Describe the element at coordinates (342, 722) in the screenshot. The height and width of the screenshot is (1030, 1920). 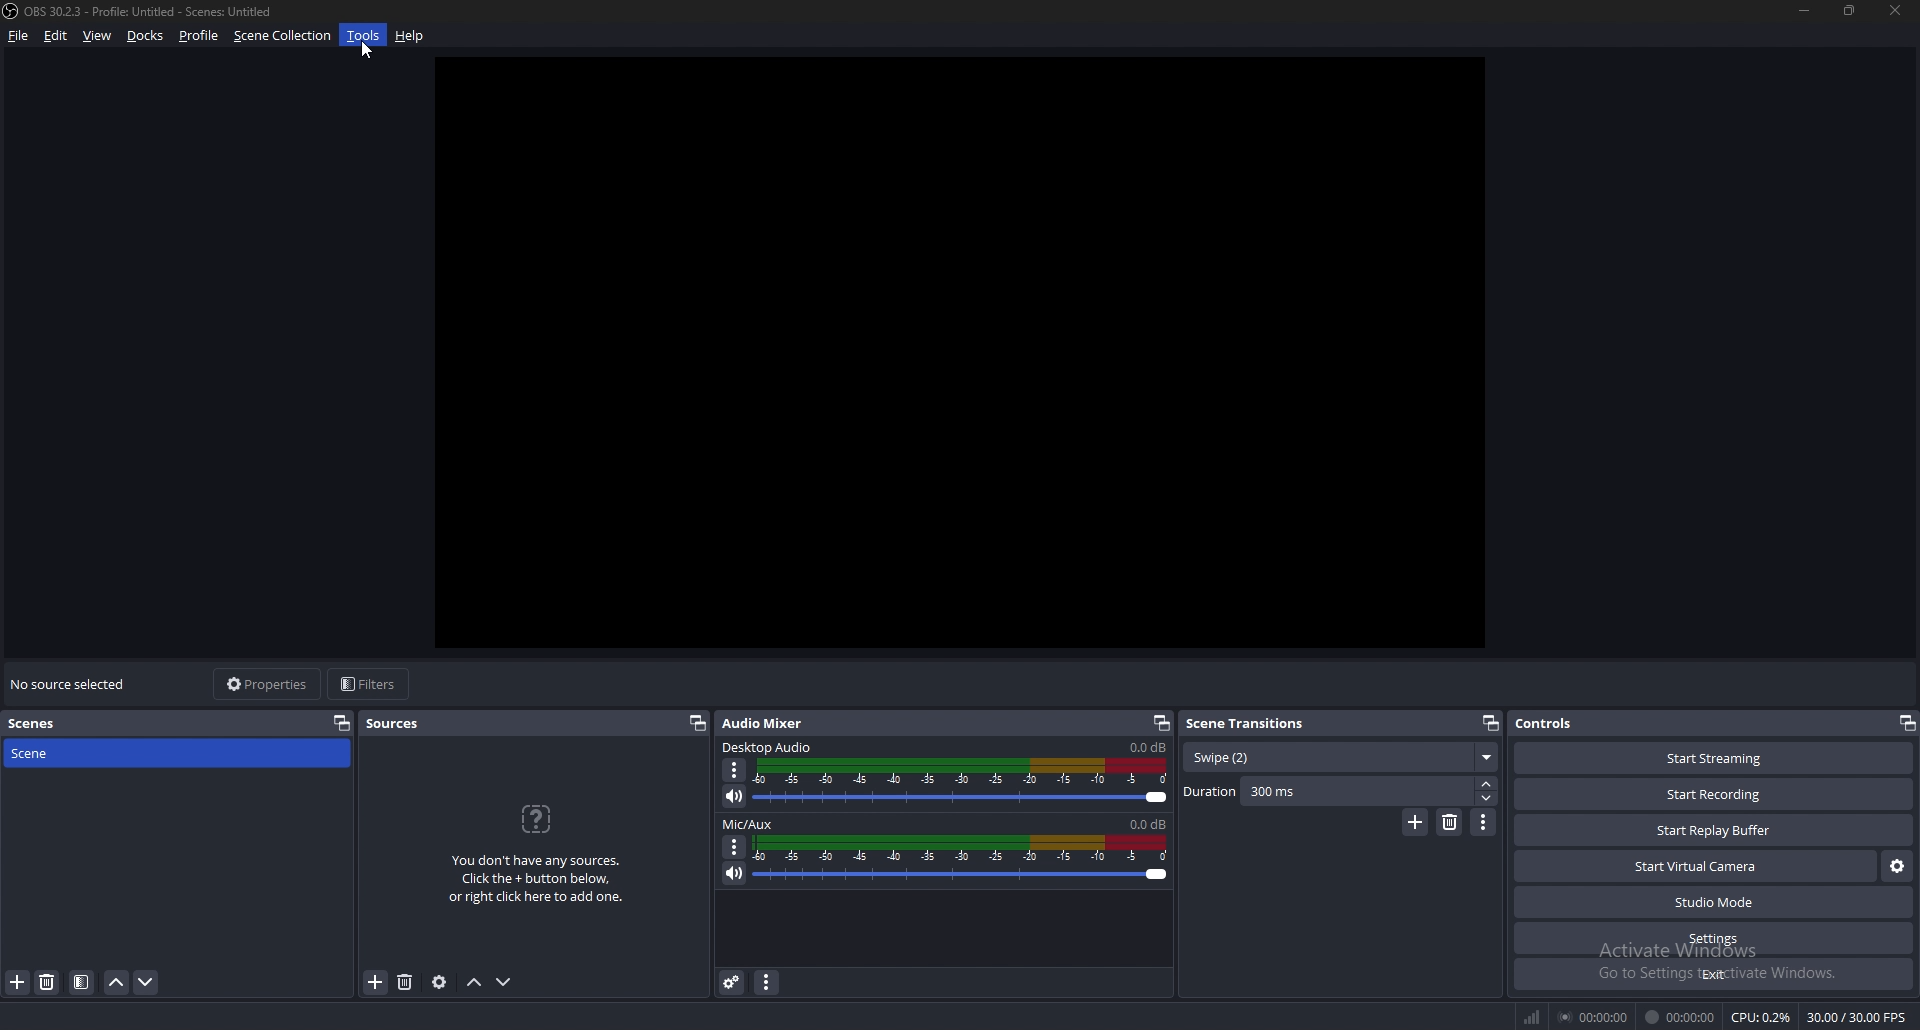
I see `pop out` at that location.